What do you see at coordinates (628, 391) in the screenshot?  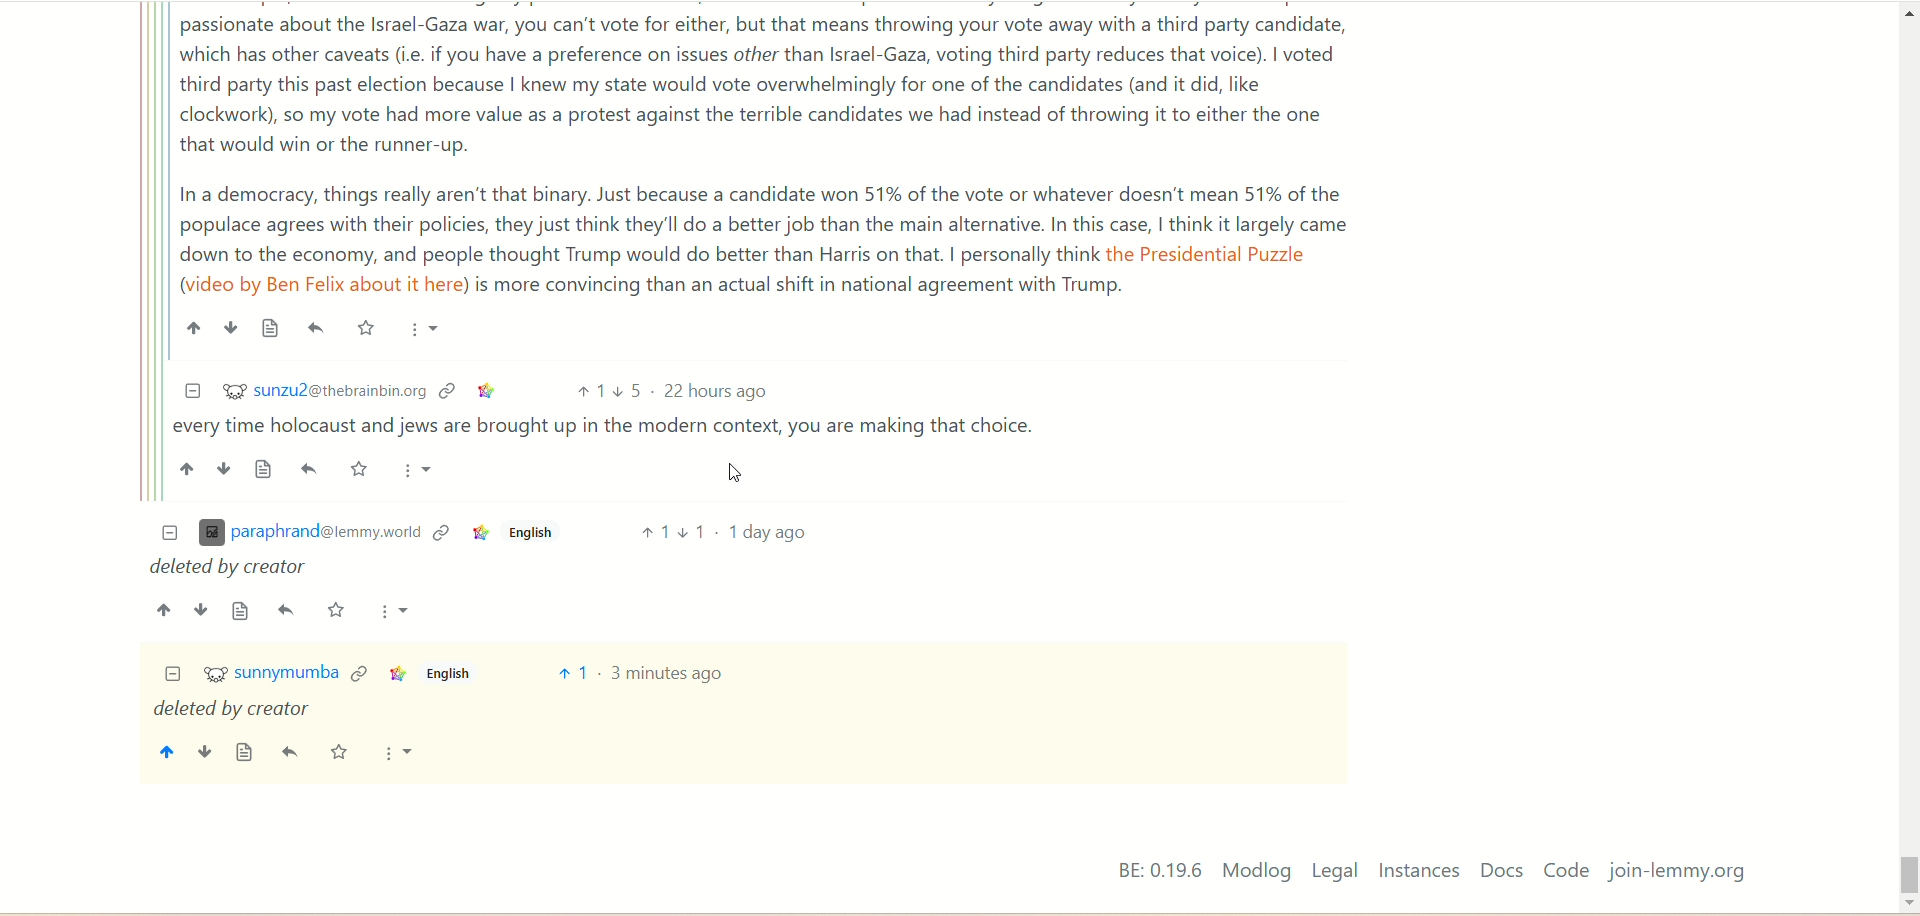 I see `Downvote 5` at bounding box center [628, 391].